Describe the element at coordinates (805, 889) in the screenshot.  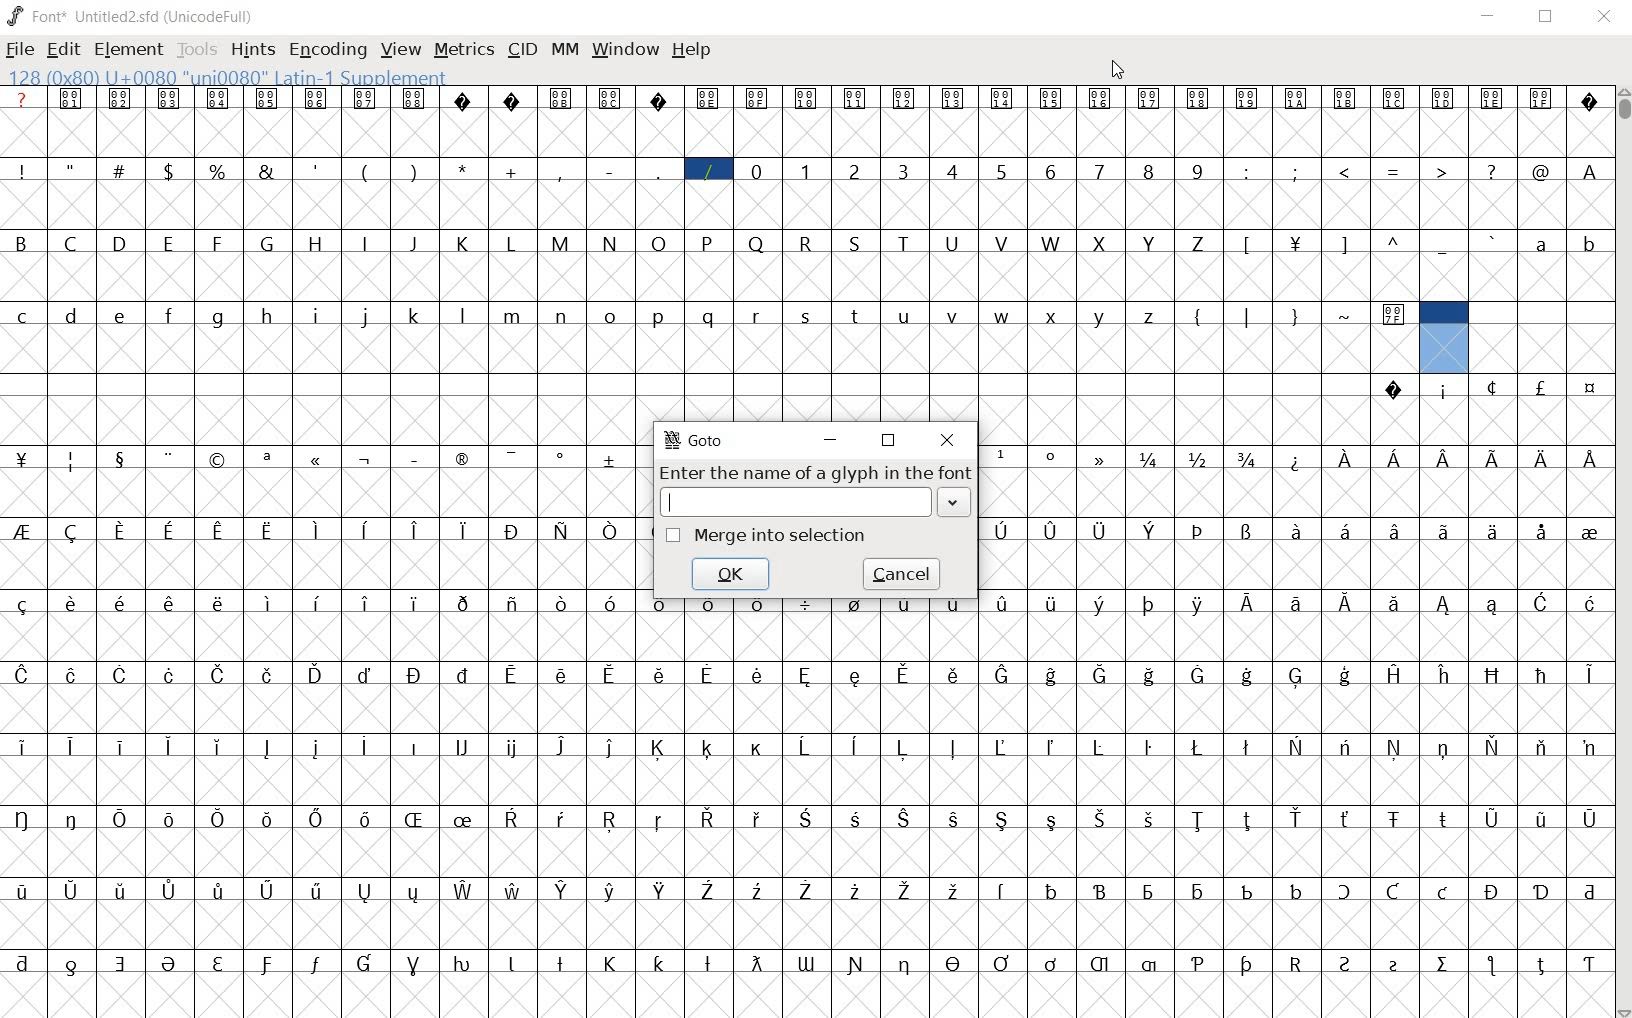
I see `Symbol` at that location.